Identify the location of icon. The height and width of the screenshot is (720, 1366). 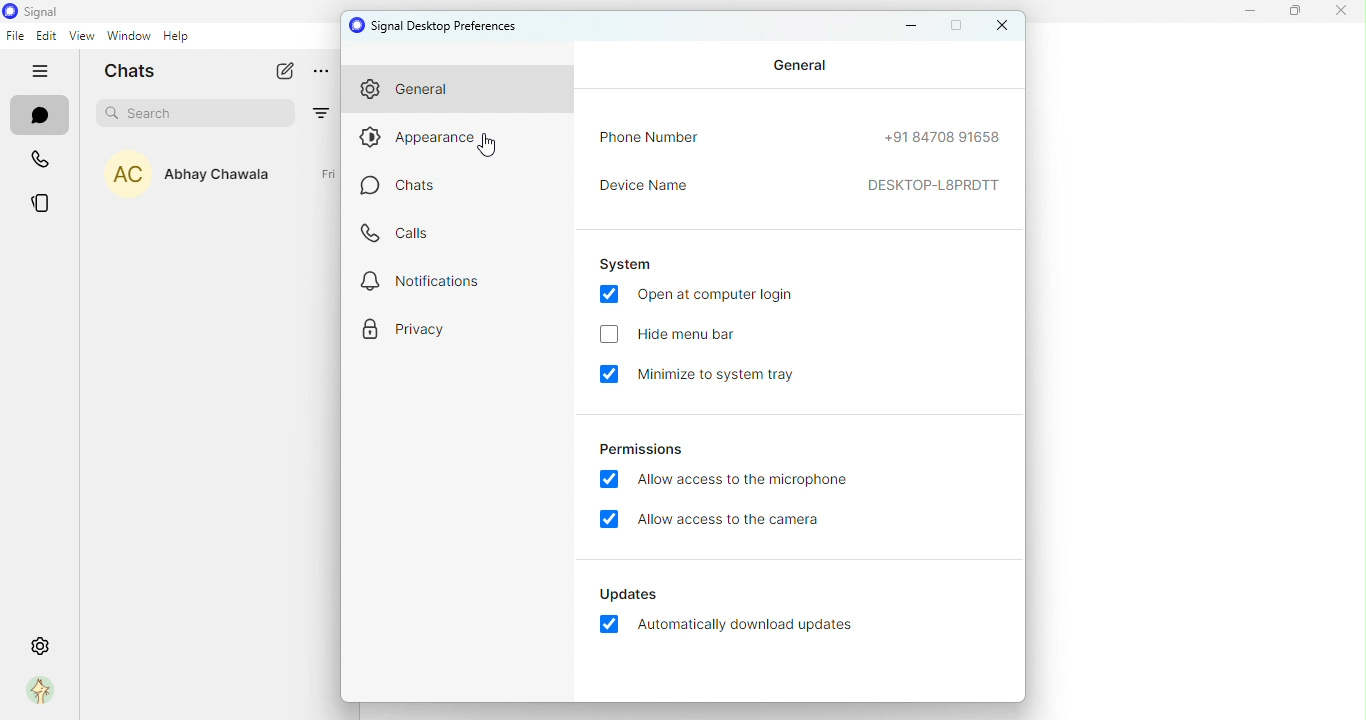
(38, 12).